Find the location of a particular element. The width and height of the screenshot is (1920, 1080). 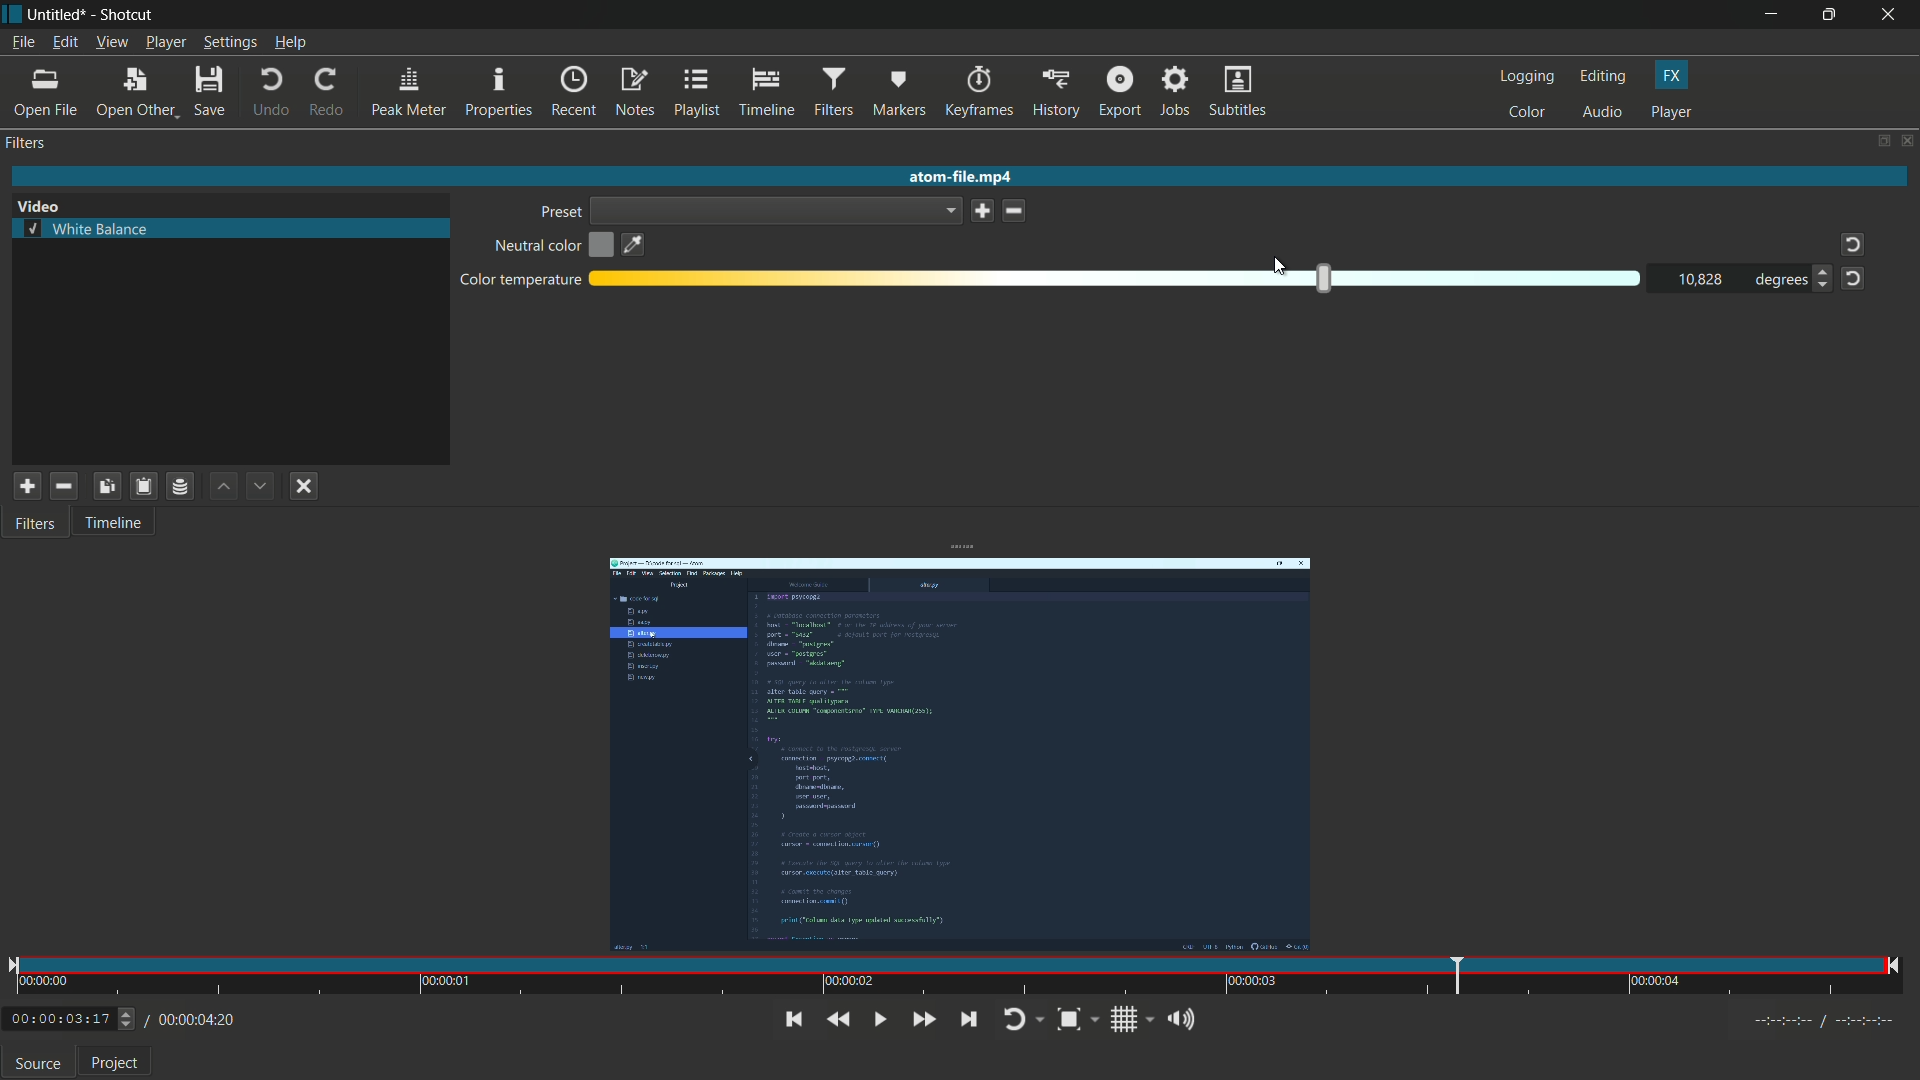

settings menu is located at coordinates (229, 42).